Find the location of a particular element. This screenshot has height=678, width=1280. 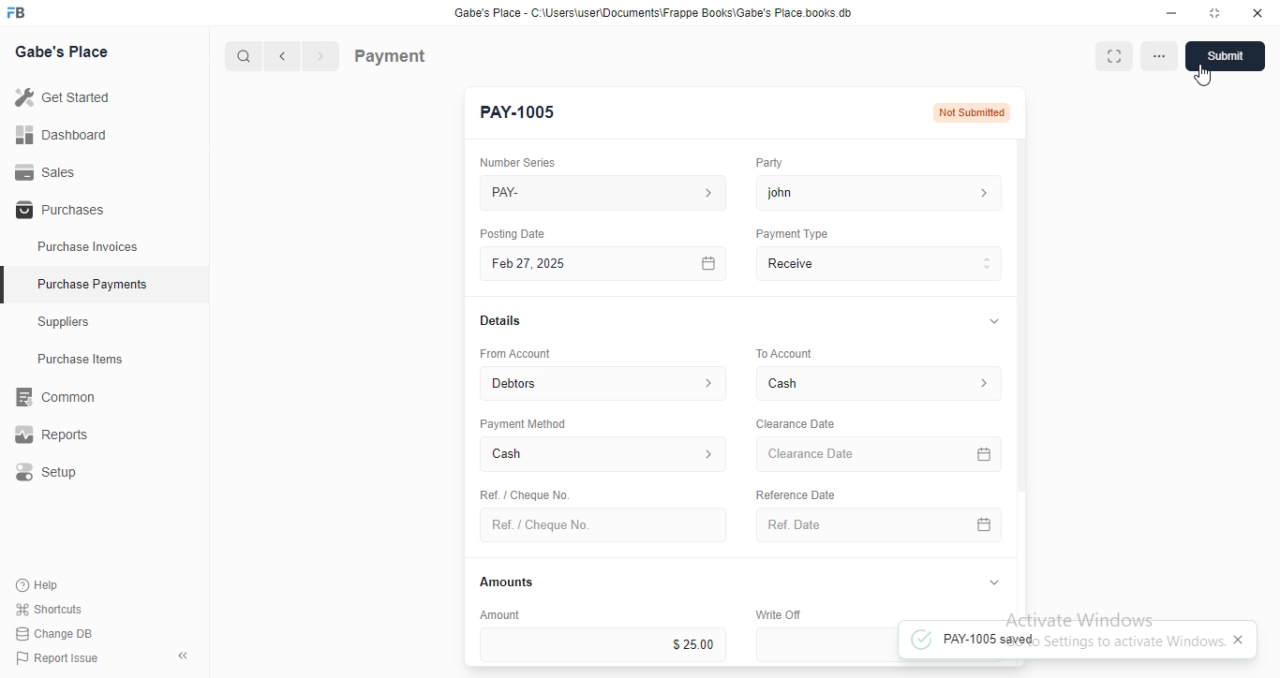

Not Submitted is located at coordinates (973, 111).